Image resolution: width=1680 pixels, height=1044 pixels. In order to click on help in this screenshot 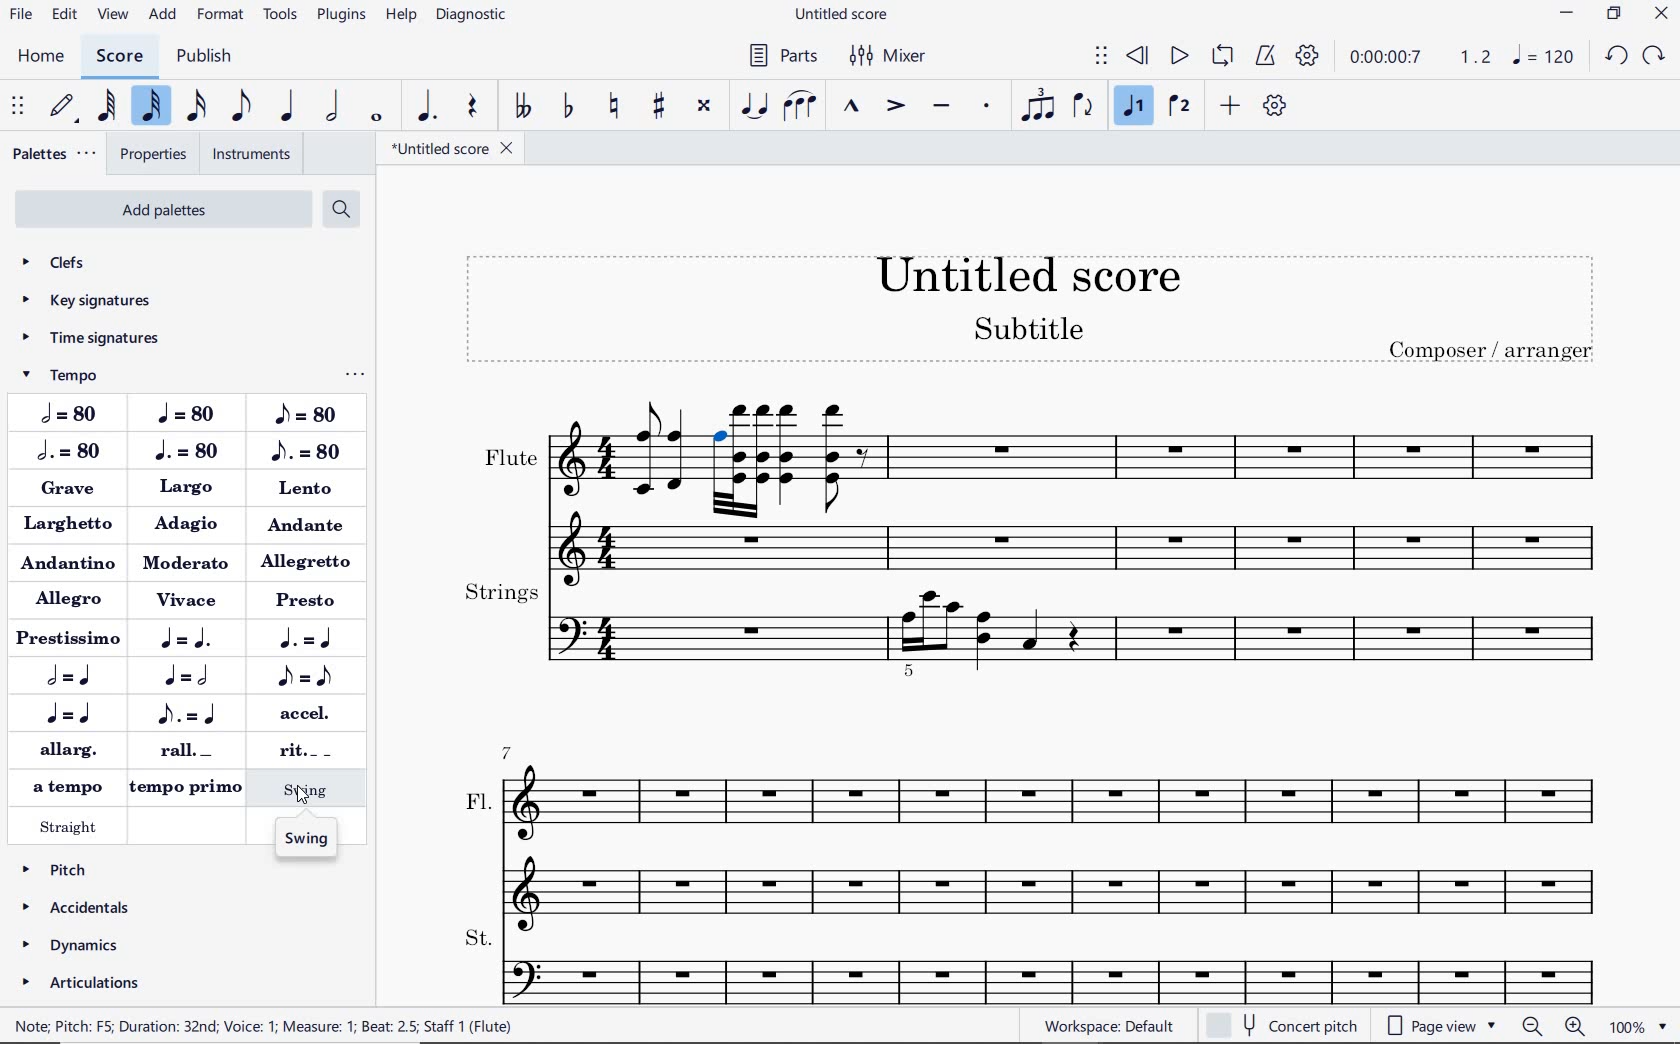, I will do `click(400, 17)`.